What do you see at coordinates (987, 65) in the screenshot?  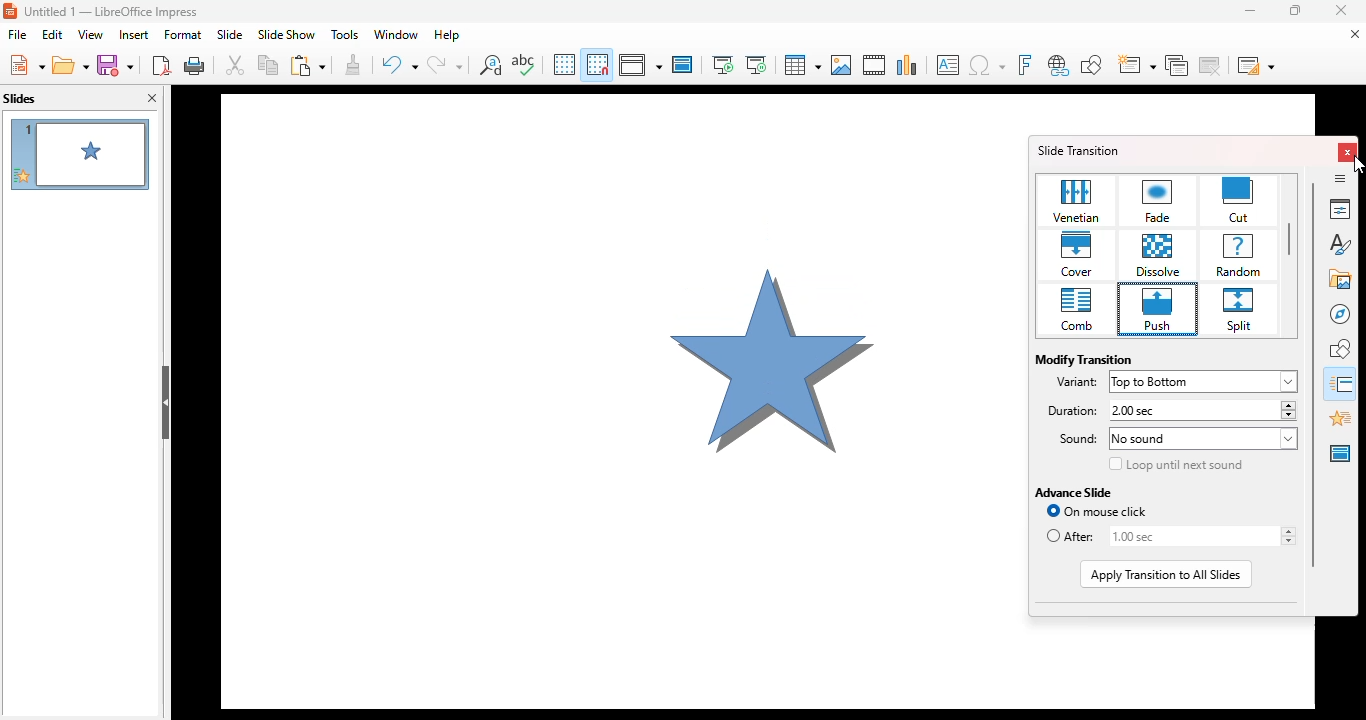 I see `insert special characters` at bounding box center [987, 65].